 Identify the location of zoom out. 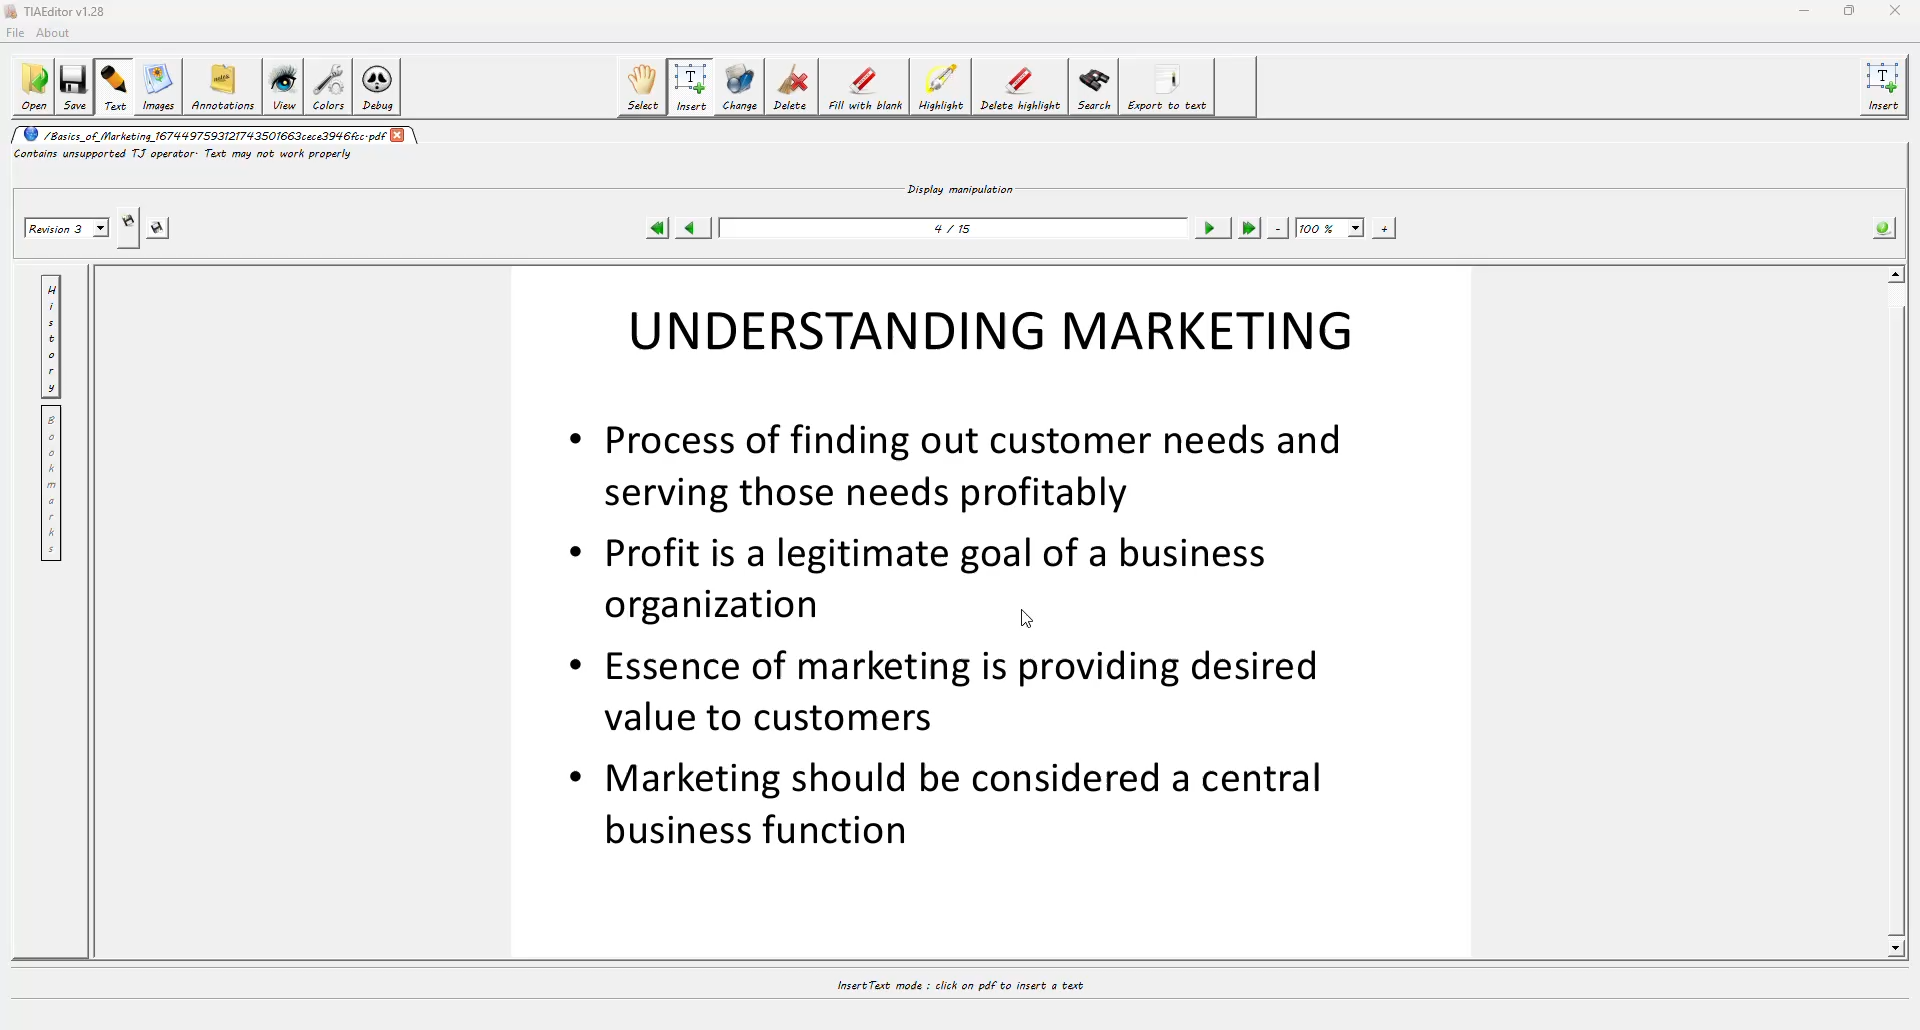
(1279, 227).